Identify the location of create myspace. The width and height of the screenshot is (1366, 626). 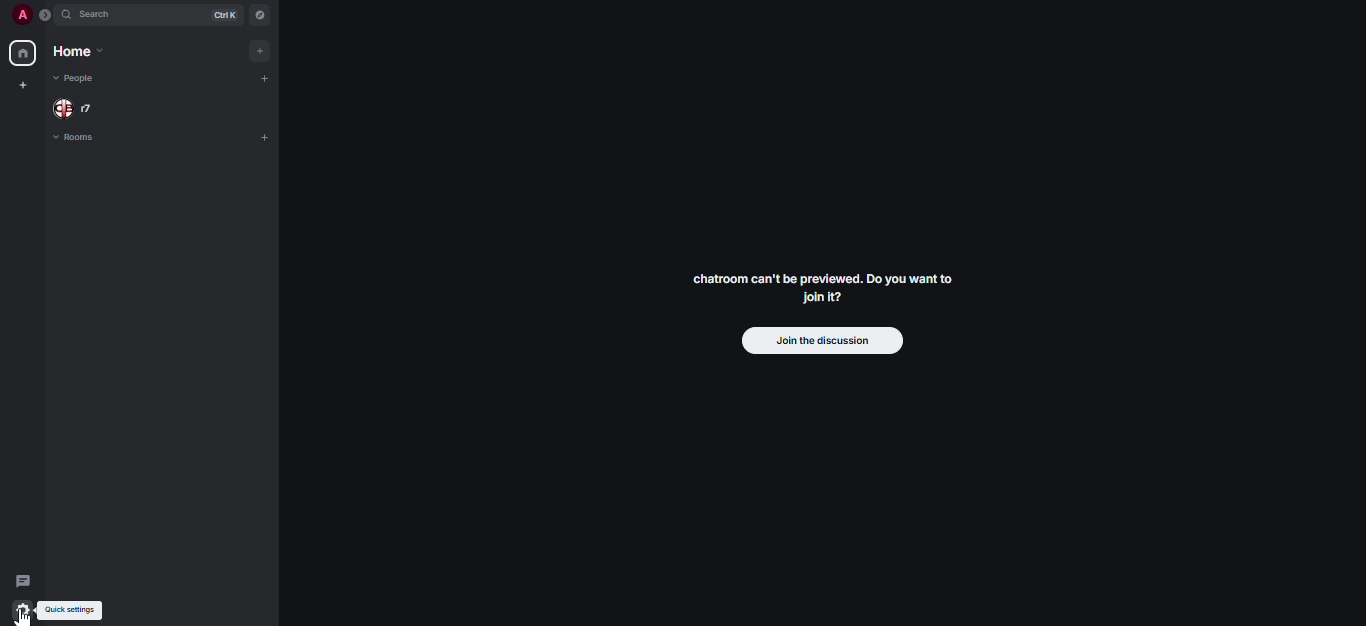
(22, 83).